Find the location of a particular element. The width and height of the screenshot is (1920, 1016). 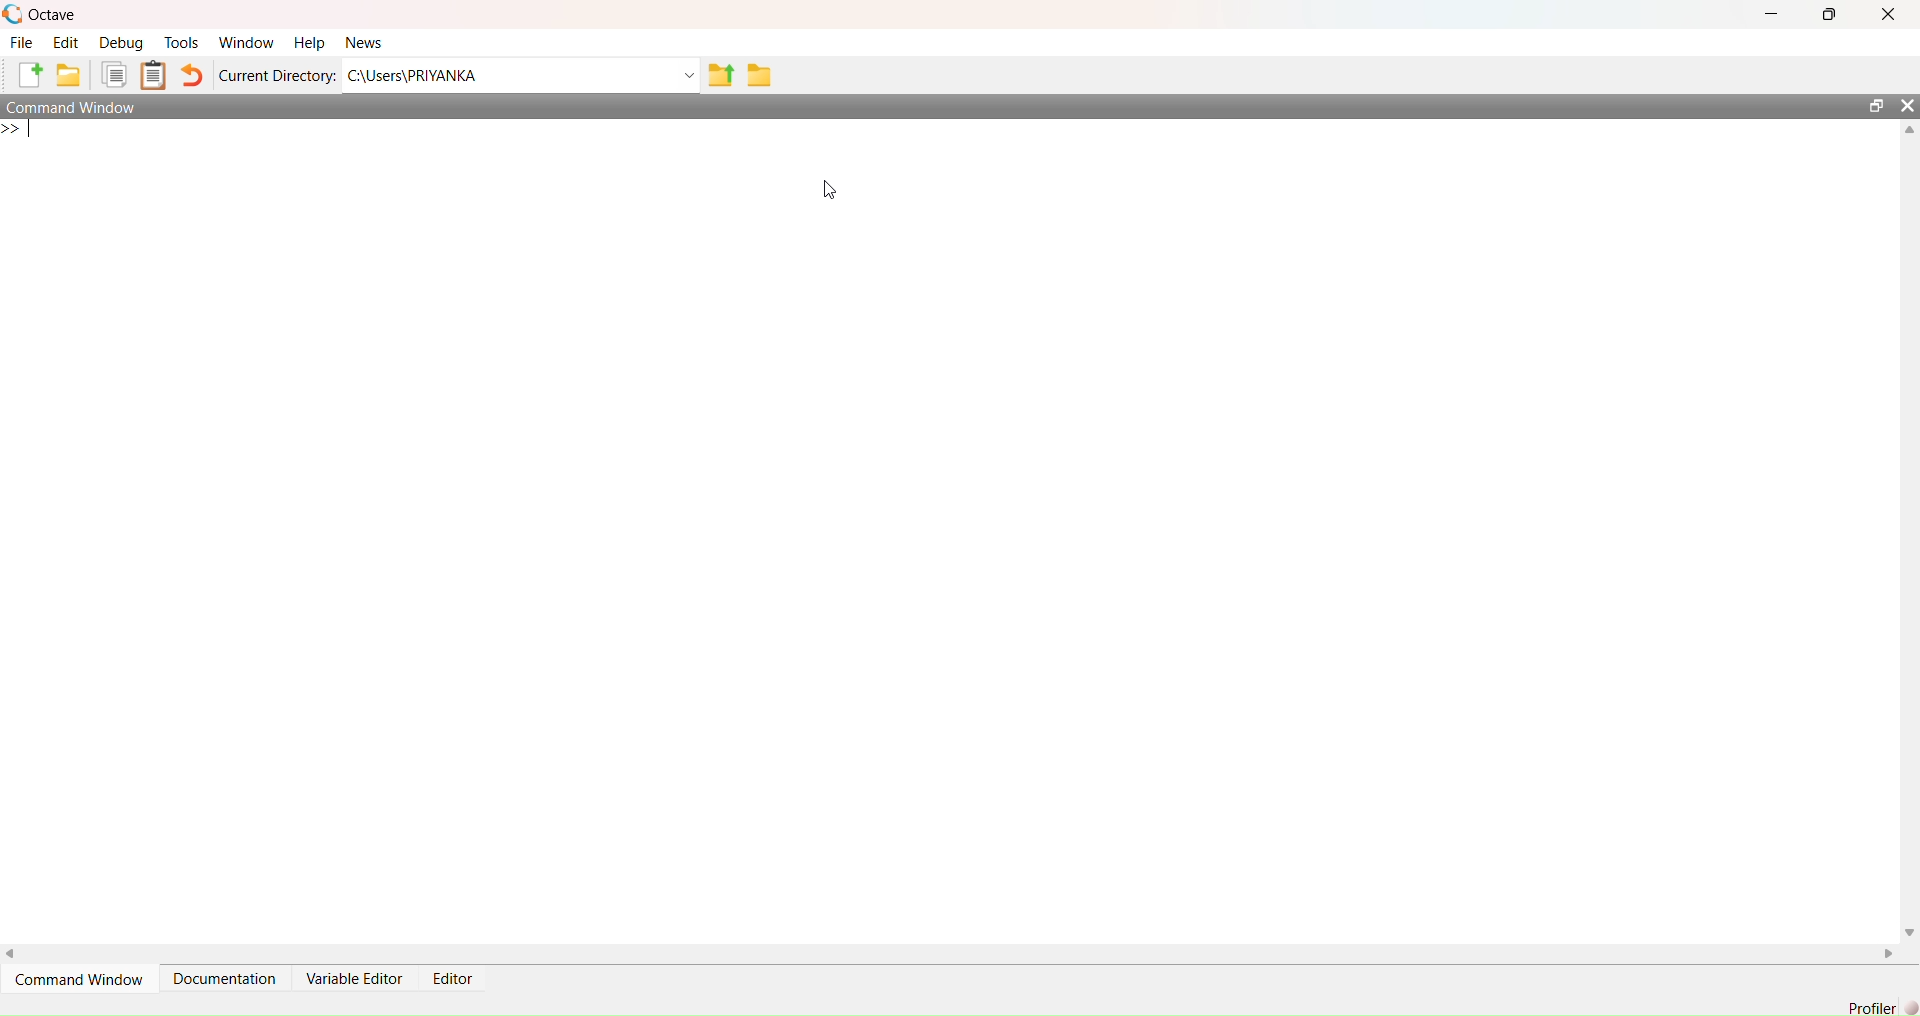

Paste is located at coordinates (153, 74).